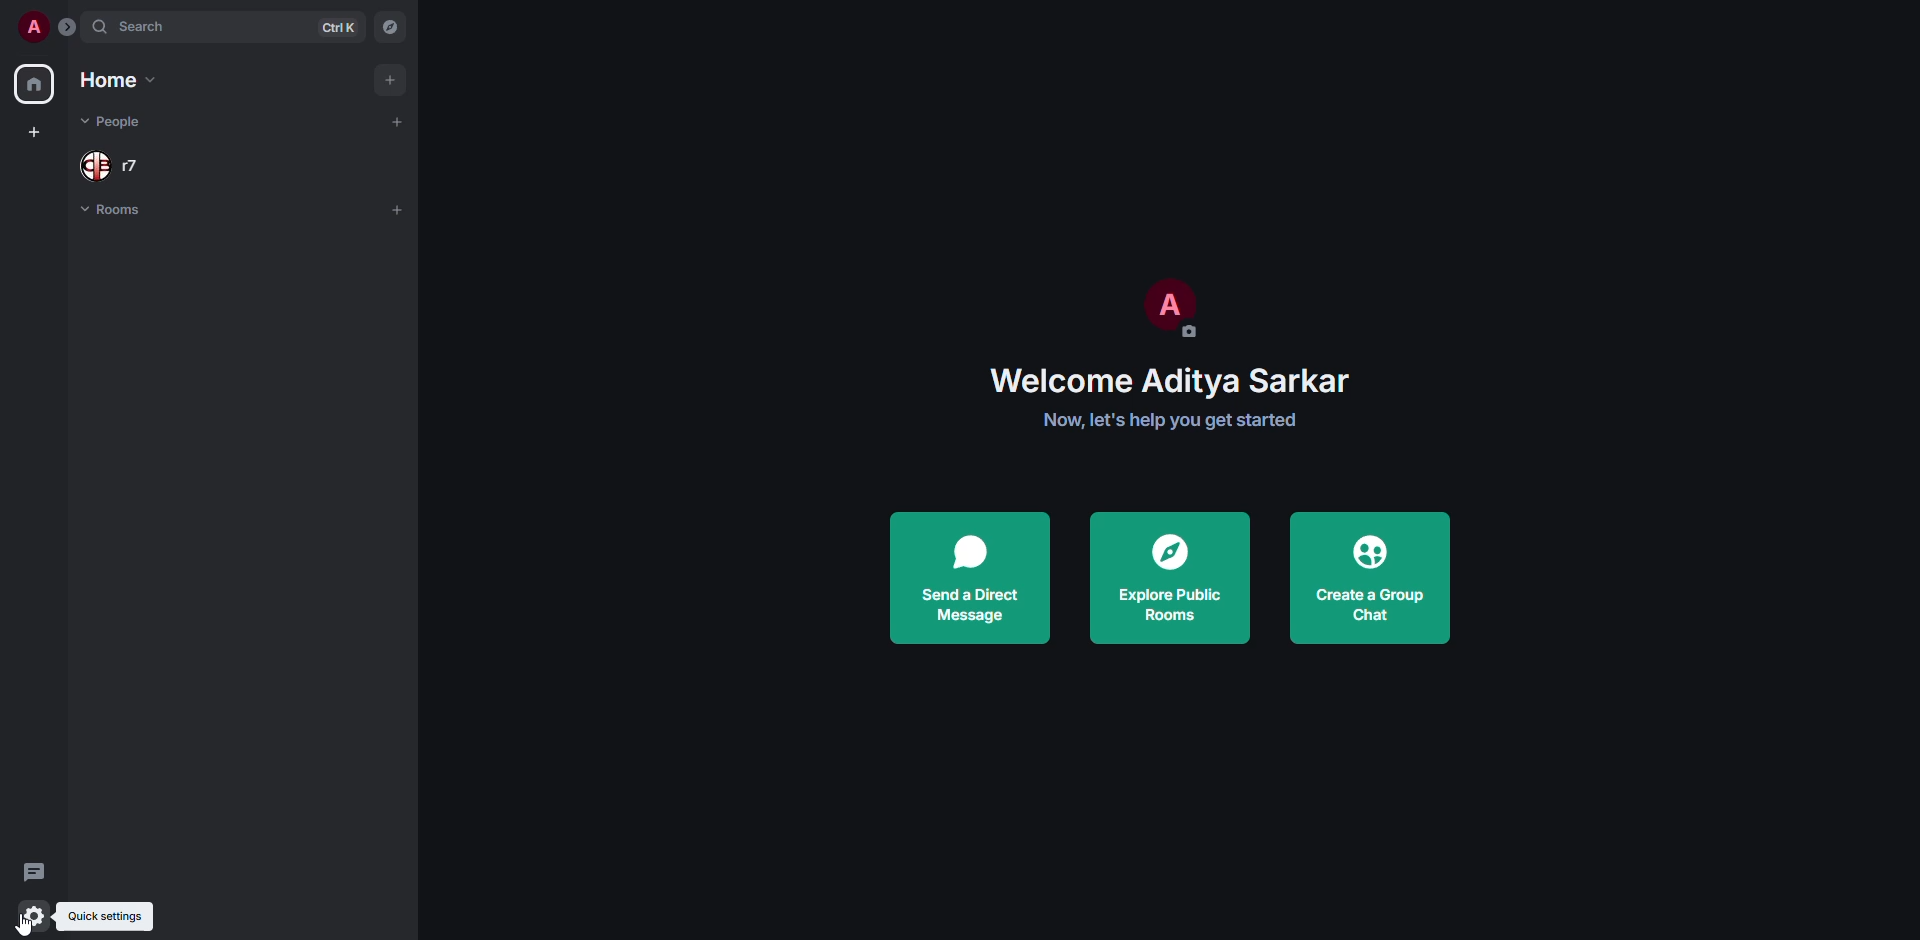 This screenshot has width=1920, height=940. Describe the element at coordinates (120, 166) in the screenshot. I see `people` at that location.